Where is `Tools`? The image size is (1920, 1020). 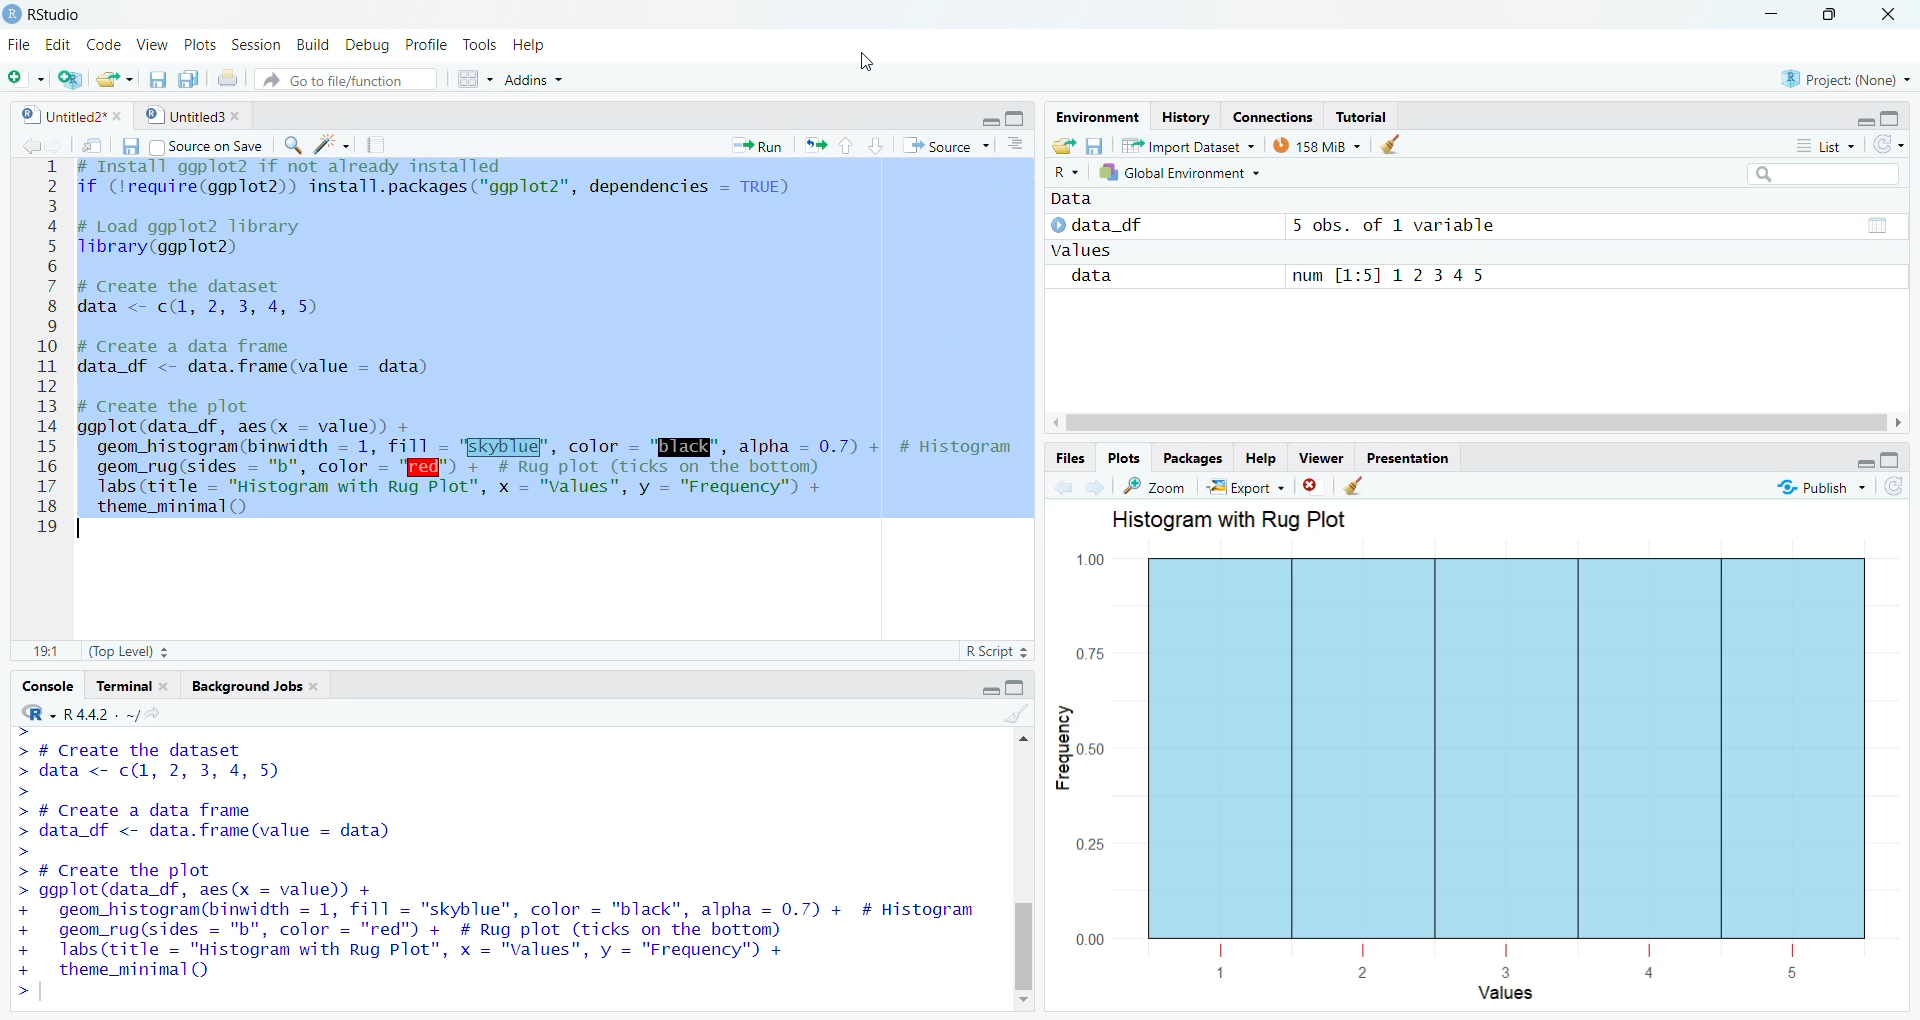
Tools is located at coordinates (476, 42).